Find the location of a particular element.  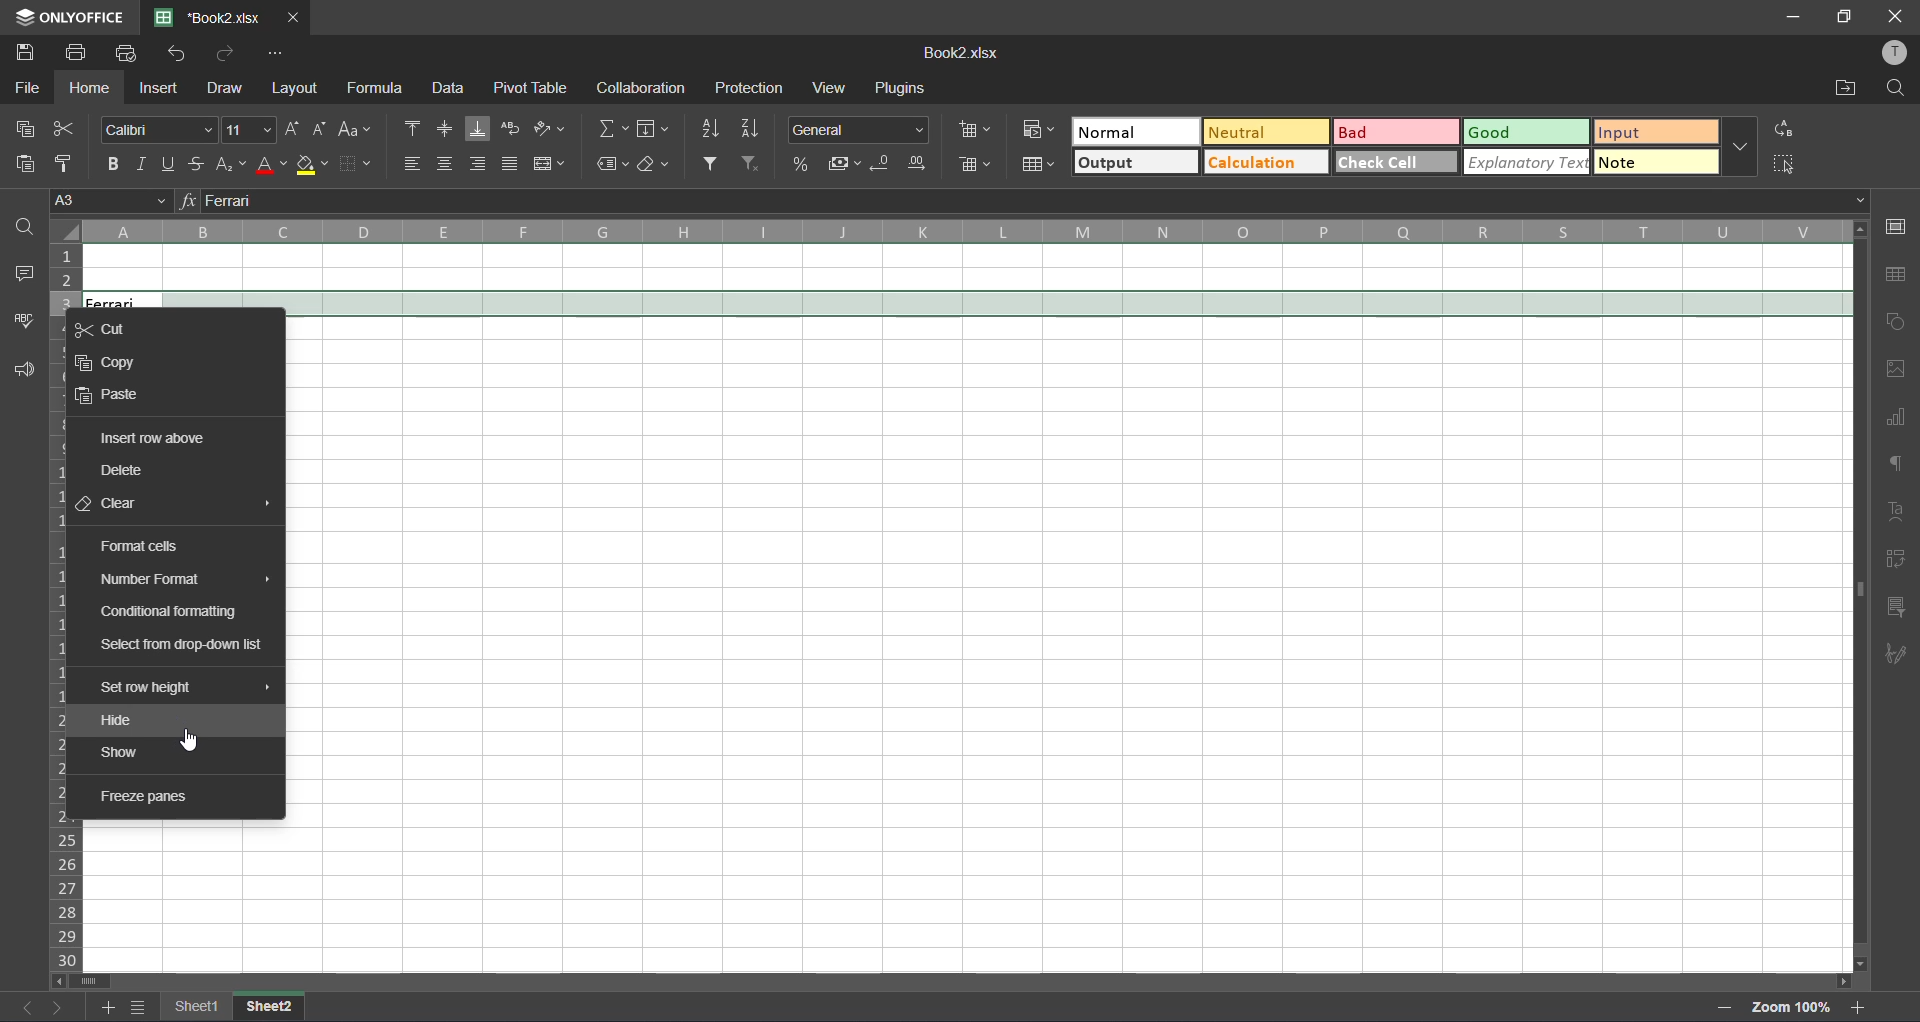

pivot table is located at coordinates (1897, 562).